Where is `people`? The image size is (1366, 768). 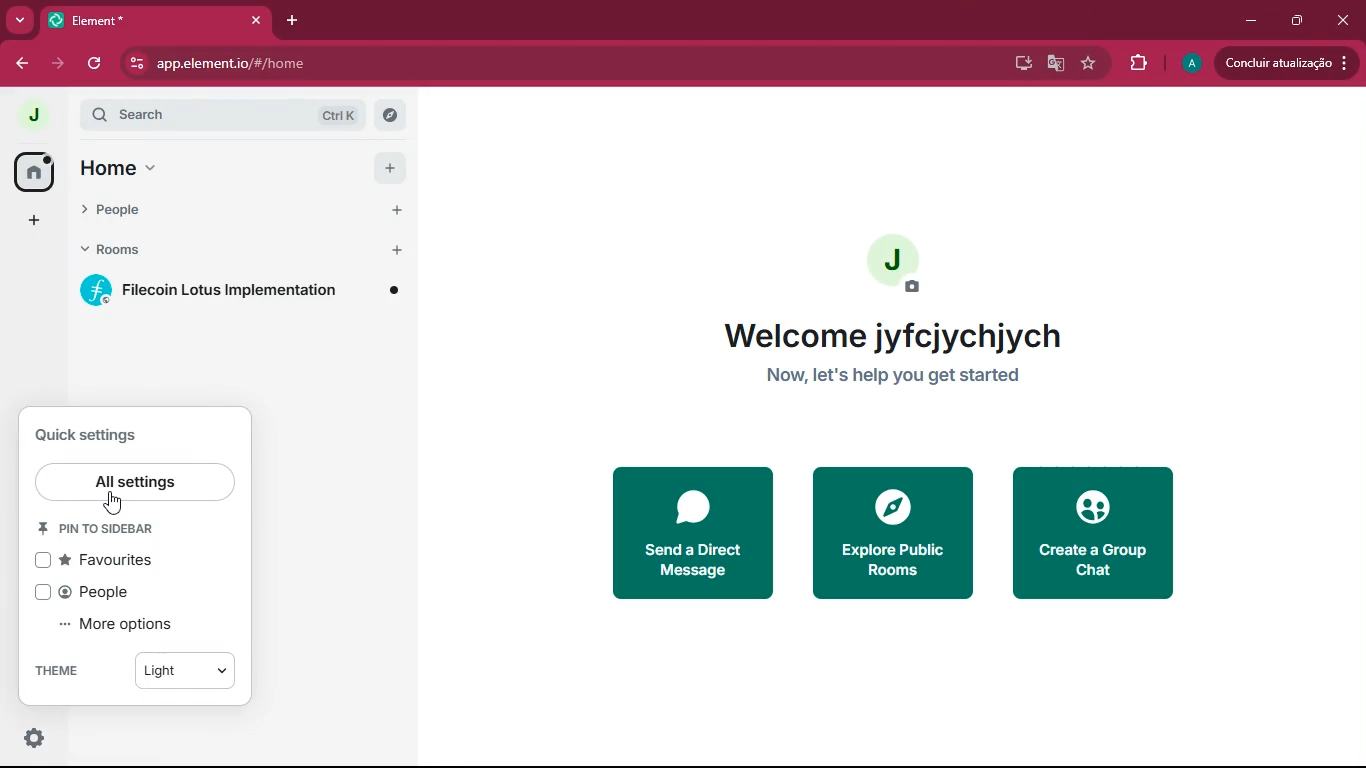
people is located at coordinates (242, 208).